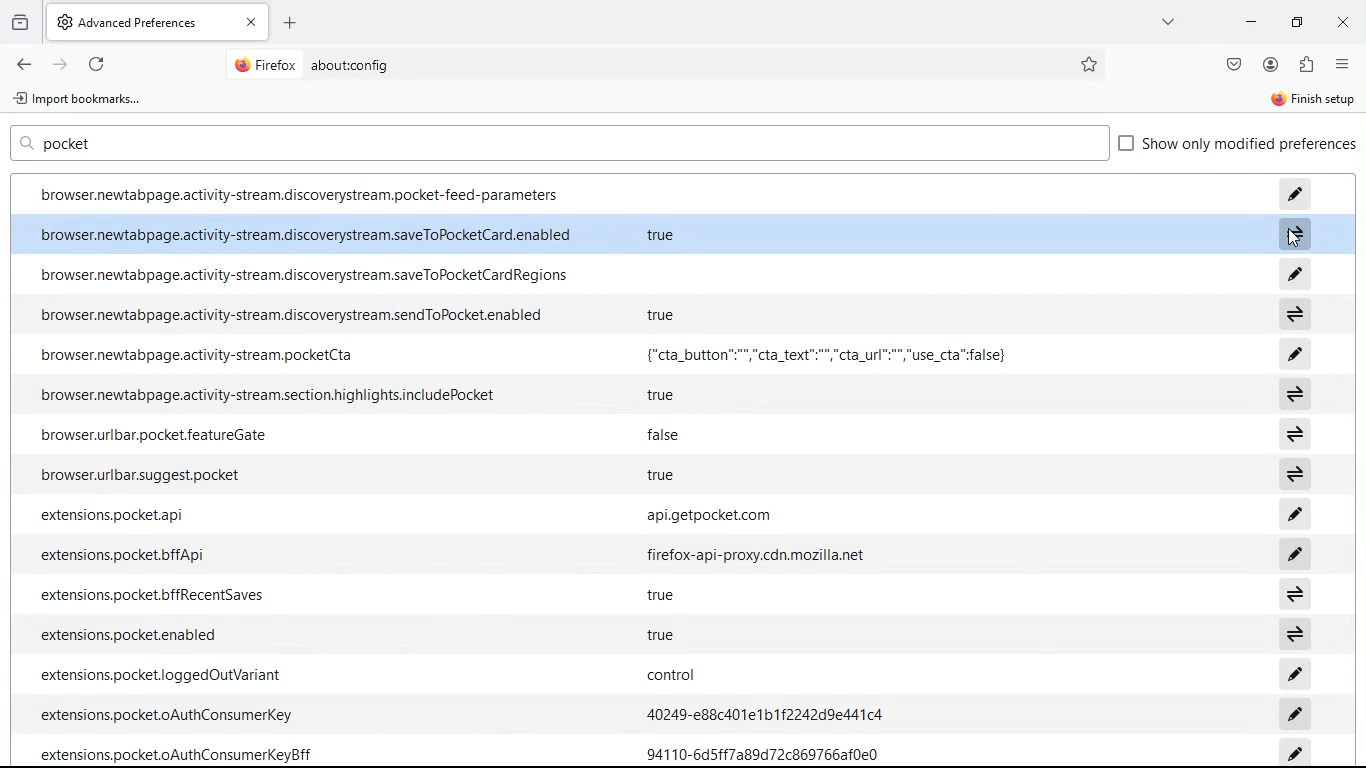 The image size is (1366, 768). Describe the element at coordinates (154, 593) in the screenshot. I see `‘extensions.pocket.bffRecentSaves` at that location.